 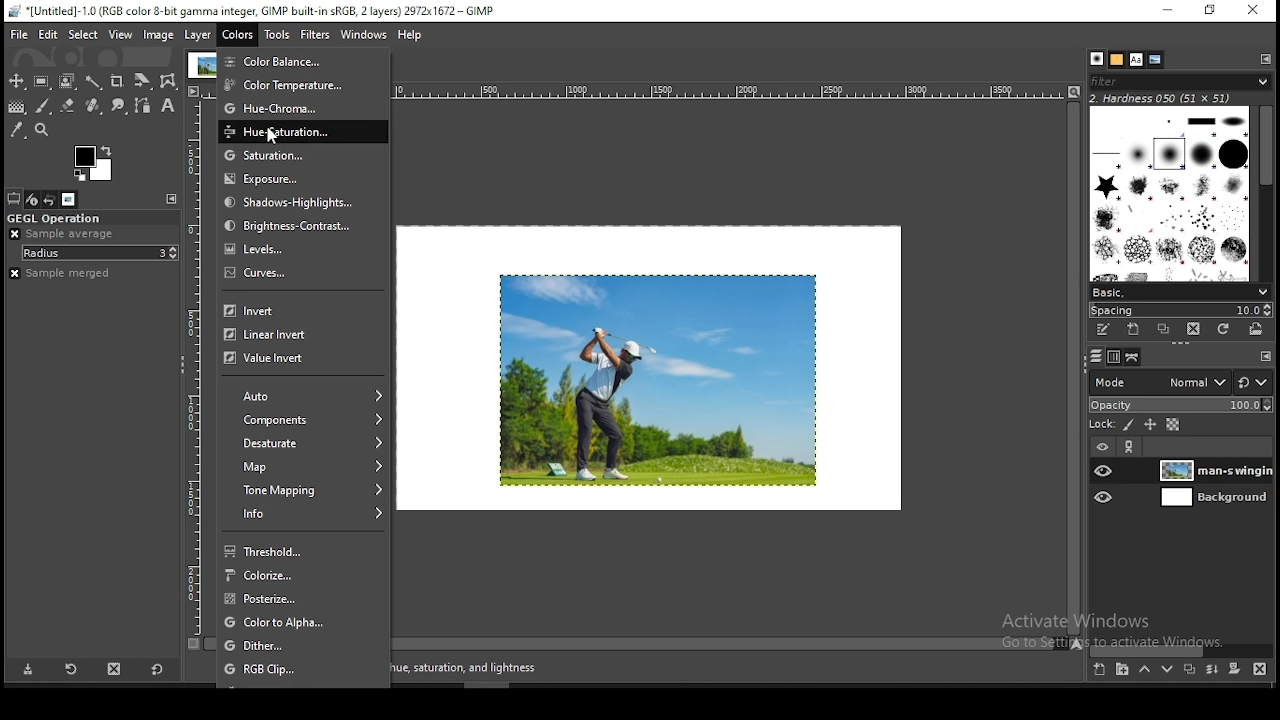 What do you see at coordinates (100, 253) in the screenshot?
I see `radius` at bounding box center [100, 253].